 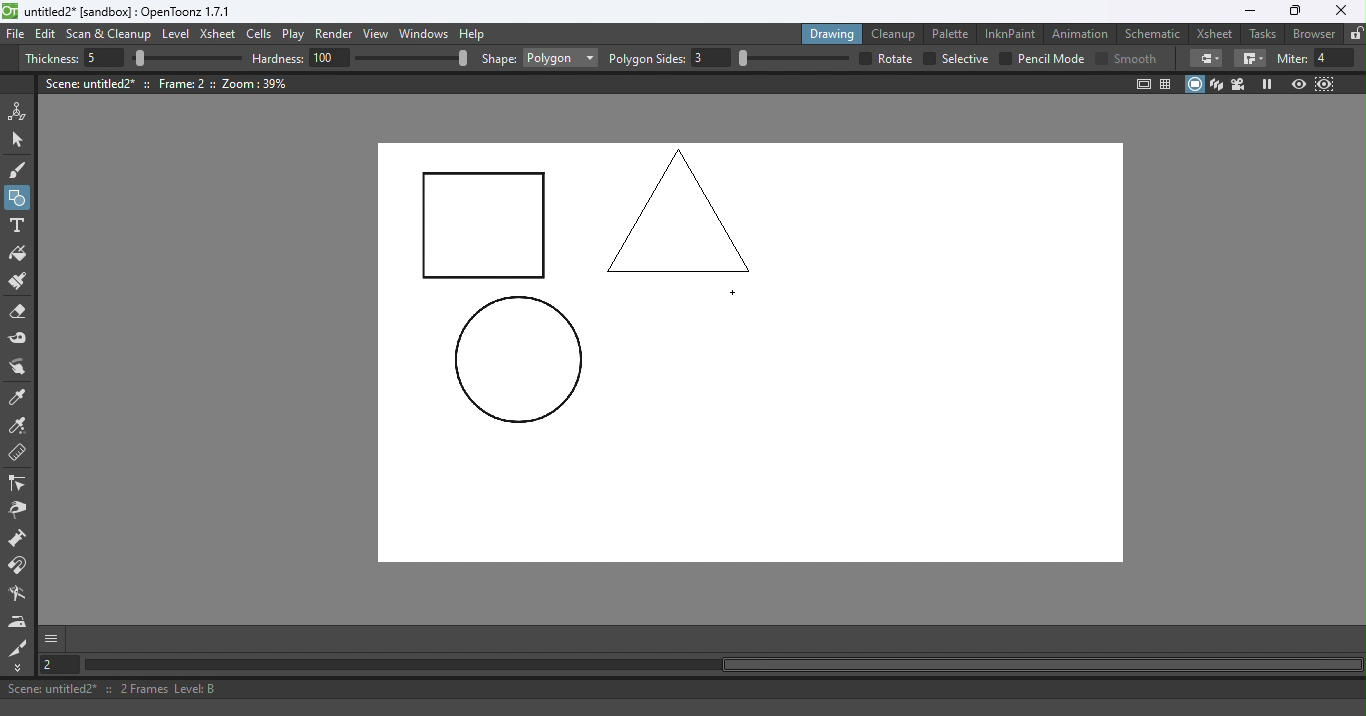 What do you see at coordinates (793, 58) in the screenshot?
I see `slider` at bounding box center [793, 58].